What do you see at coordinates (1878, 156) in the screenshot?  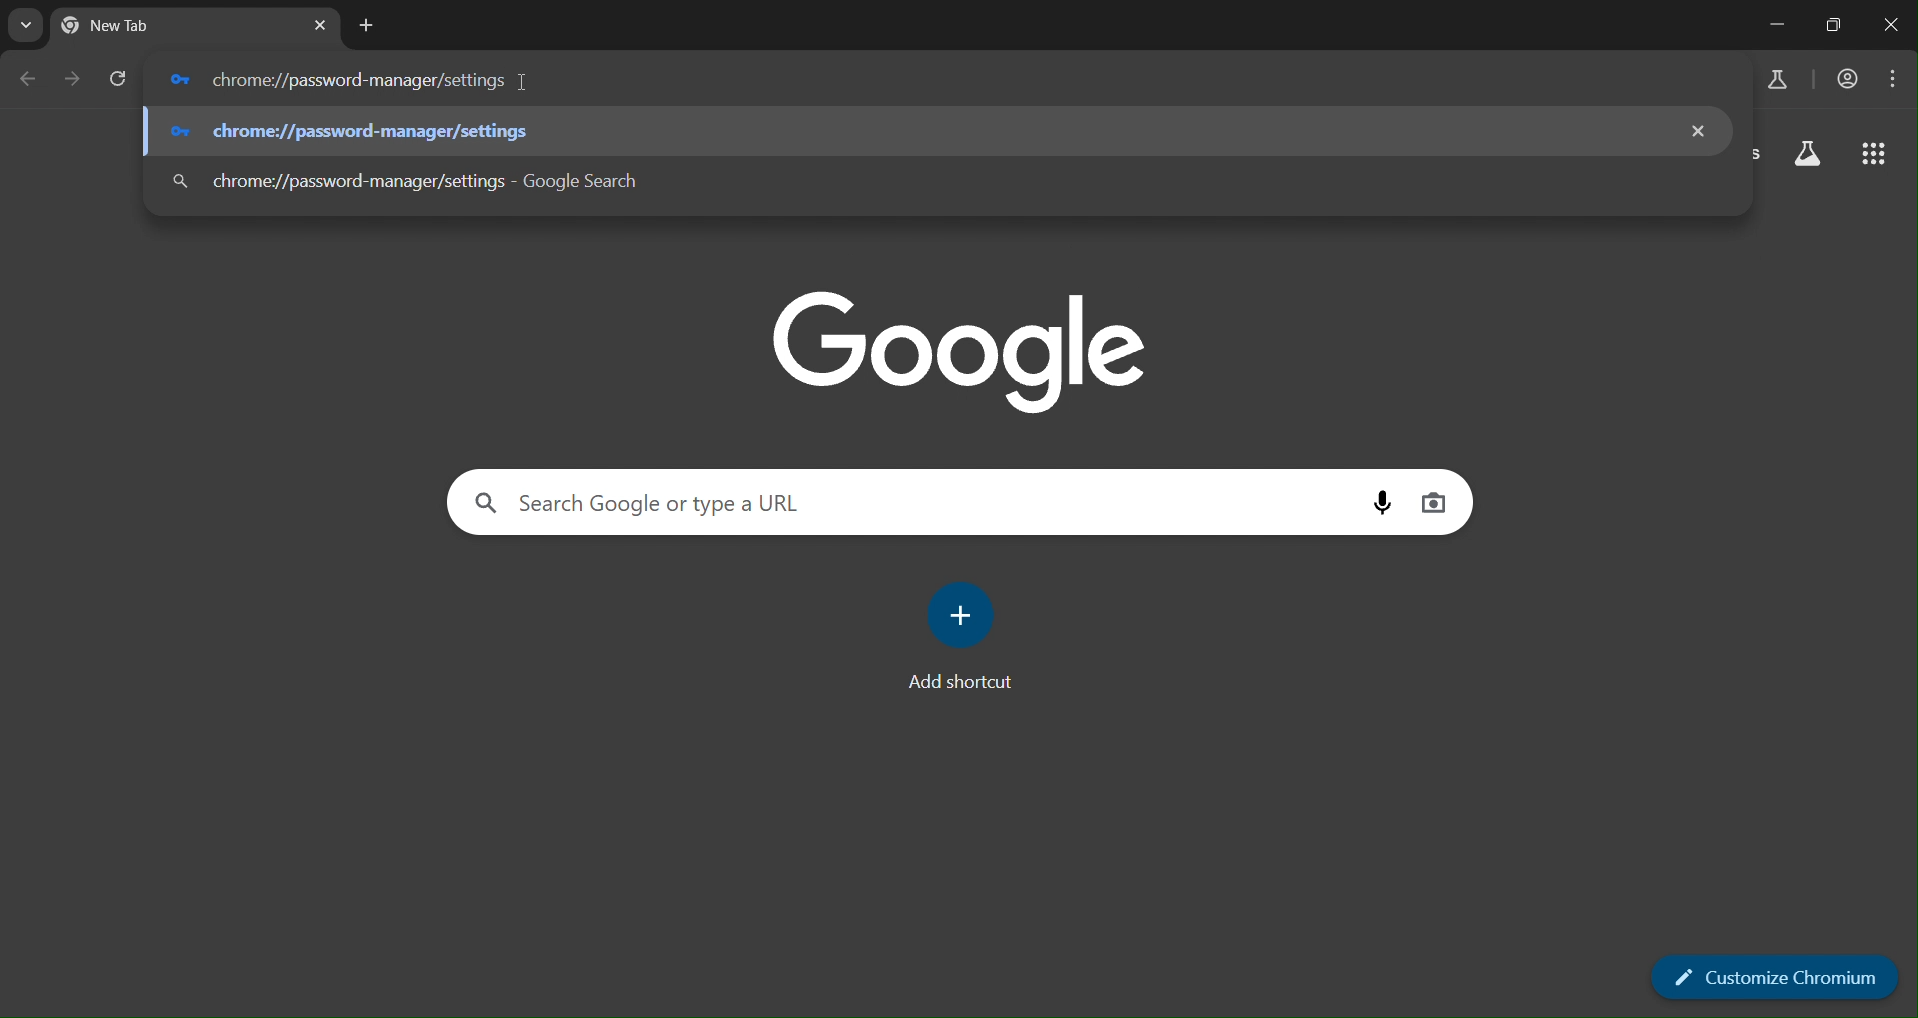 I see `google apps` at bounding box center [1878, 156].